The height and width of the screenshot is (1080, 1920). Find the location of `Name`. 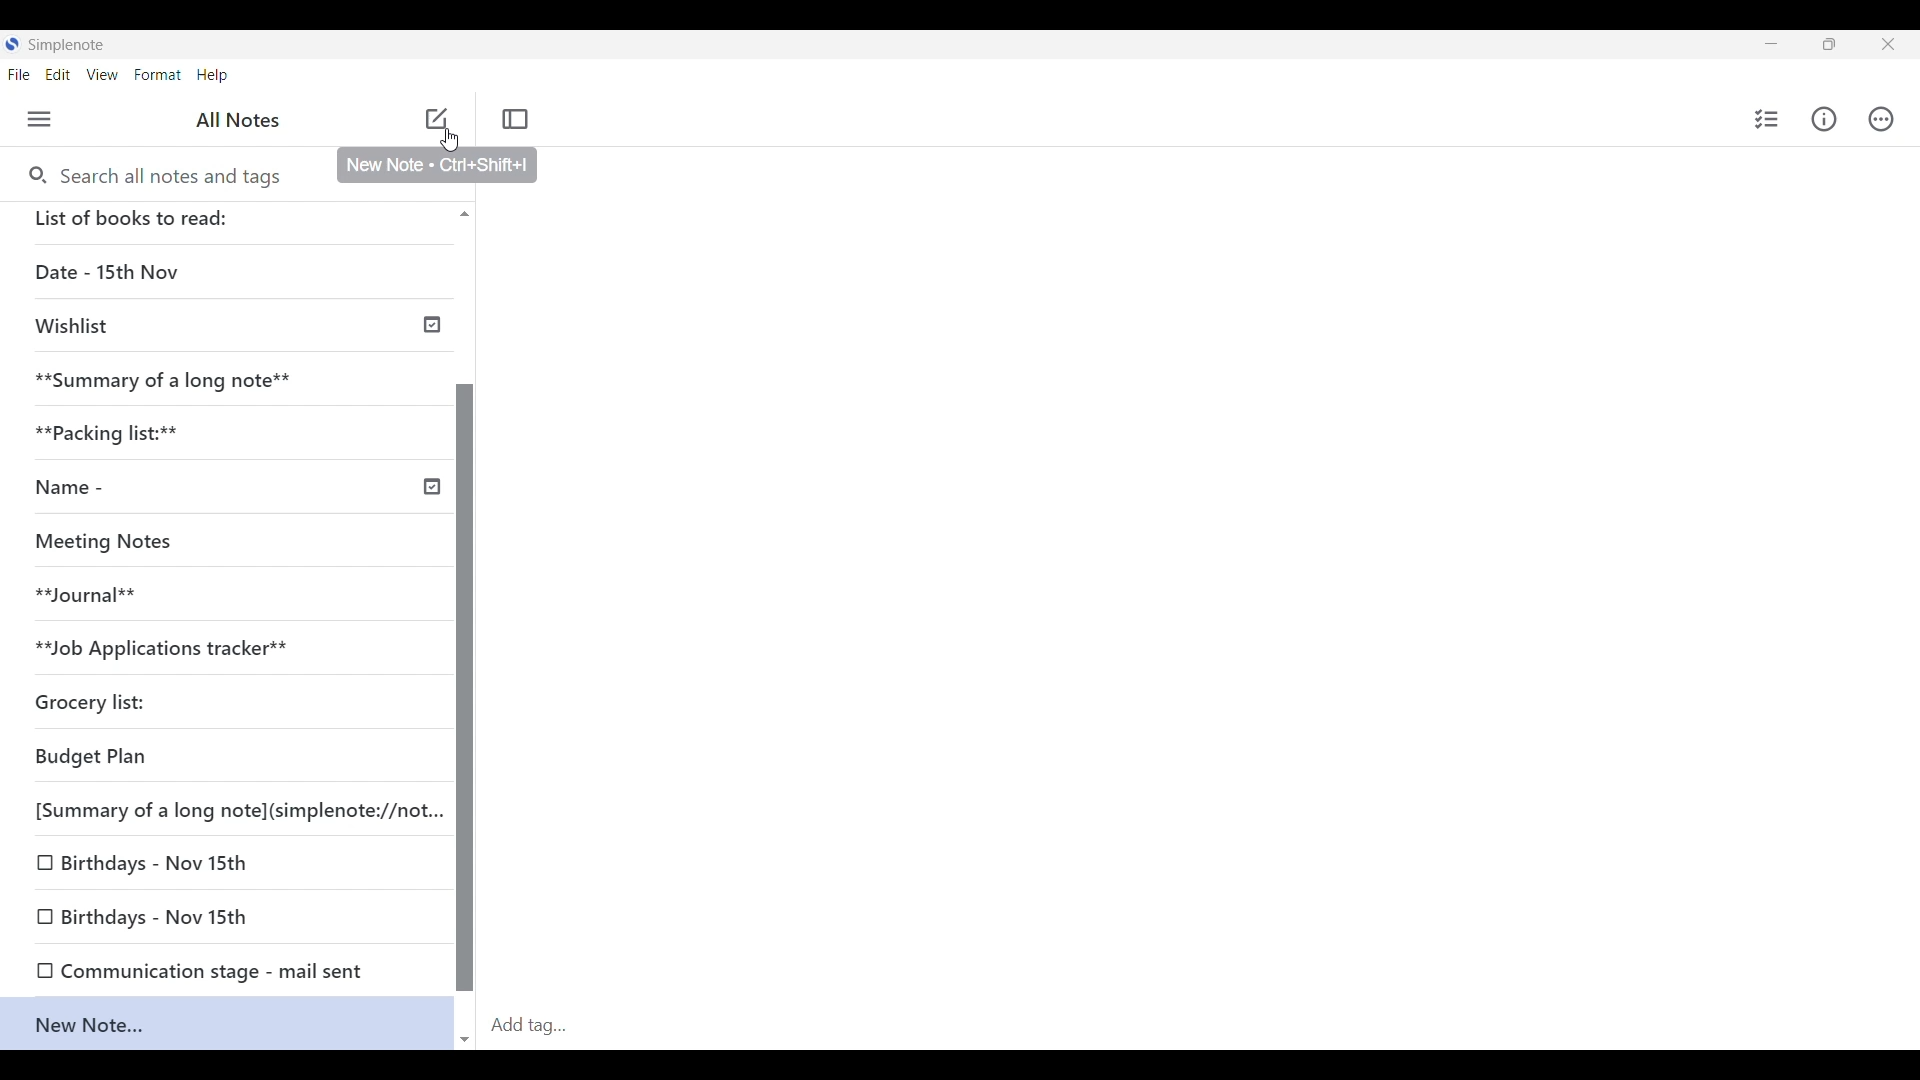

Name is located at coordinates (232, 487).